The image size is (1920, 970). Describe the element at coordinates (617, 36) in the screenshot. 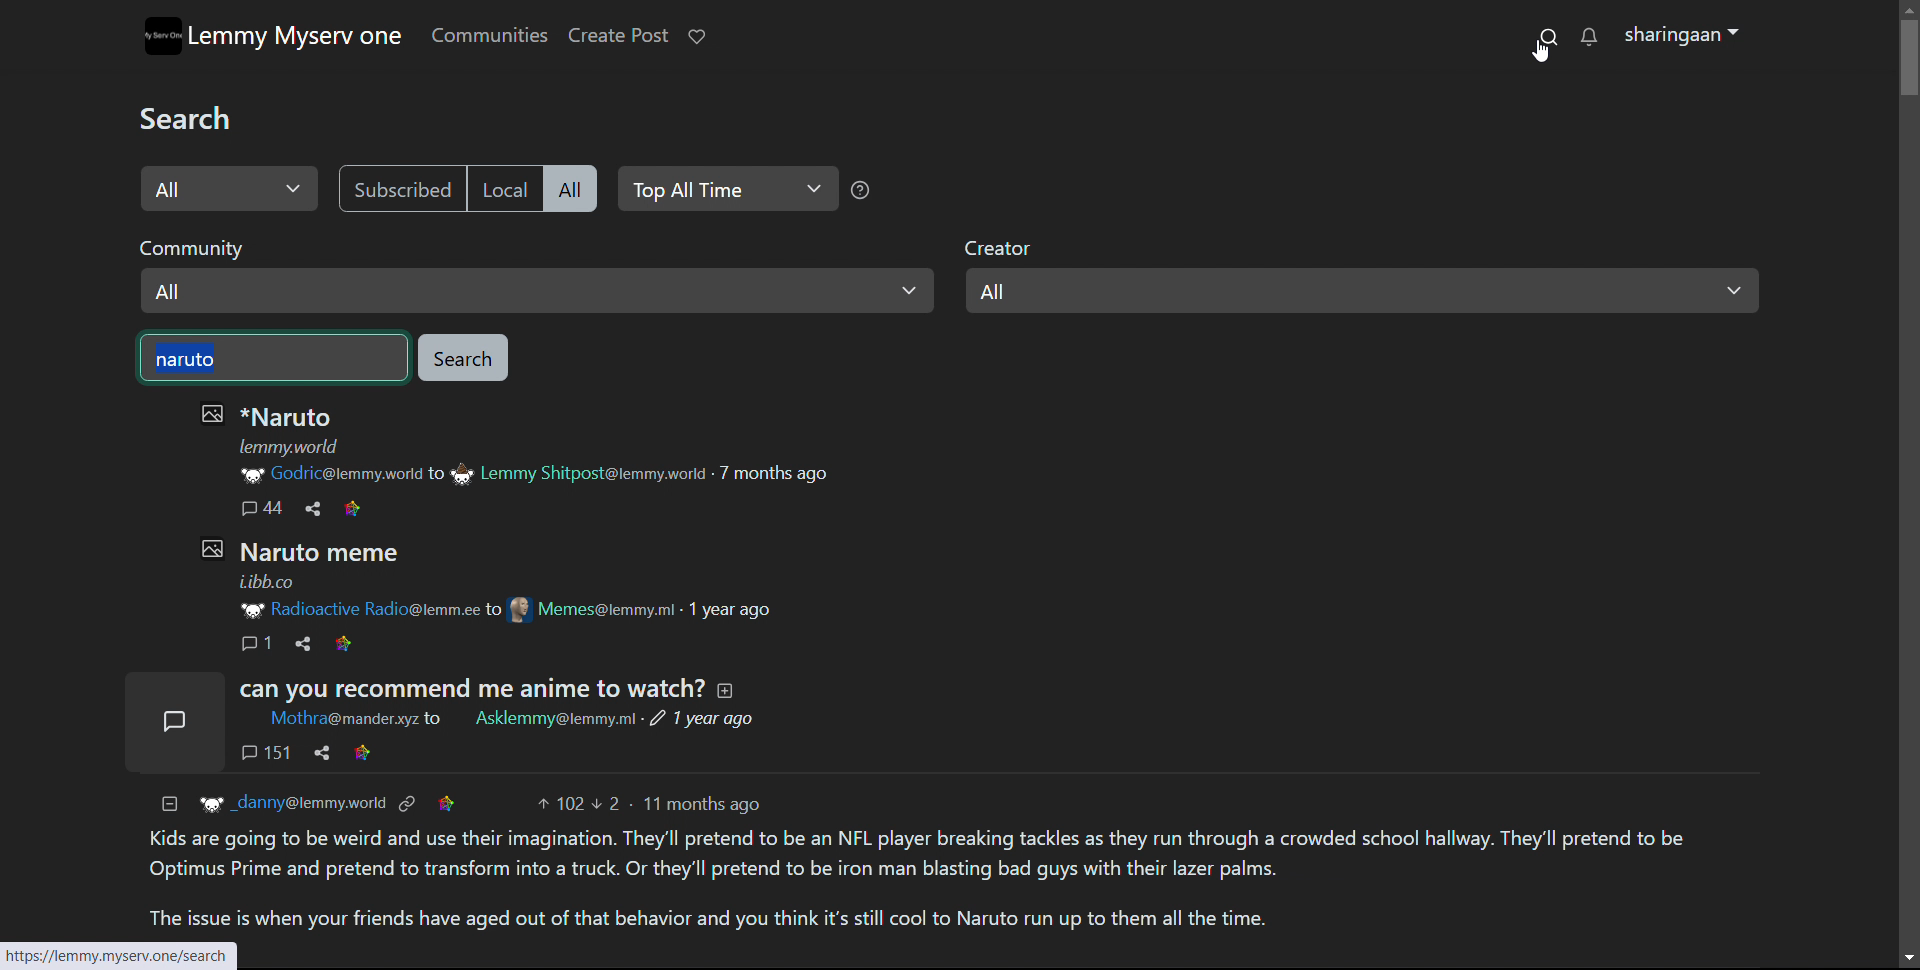

I see `create post` at that location.